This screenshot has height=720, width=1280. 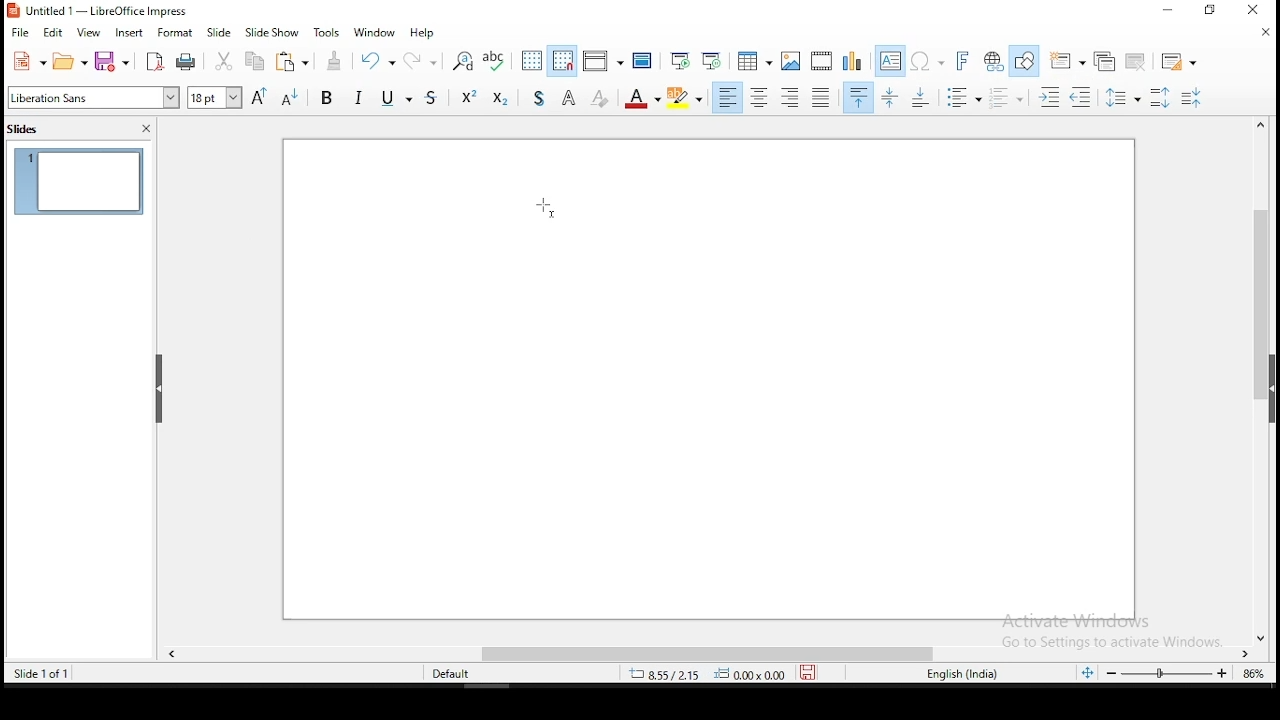 What do you see at coordinates (1166, 12) in the screenshot?
I see `minimize` at bounding box center [1166, 12].